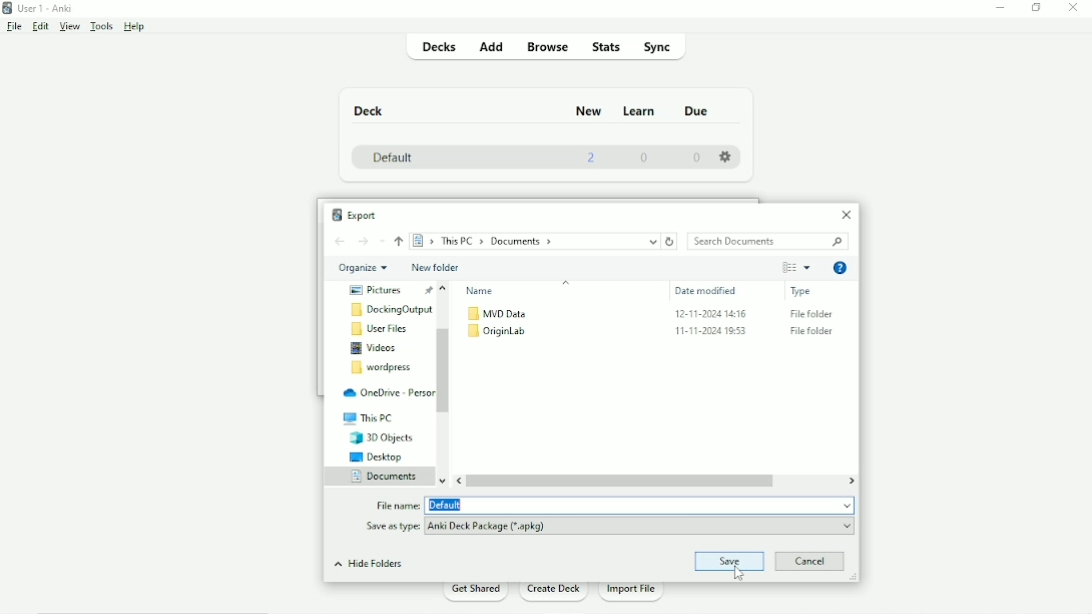 The image size is (1092, 614). Describe the element at coordinates (390, 290) in the screenshot. I see `Pictures` at that location.